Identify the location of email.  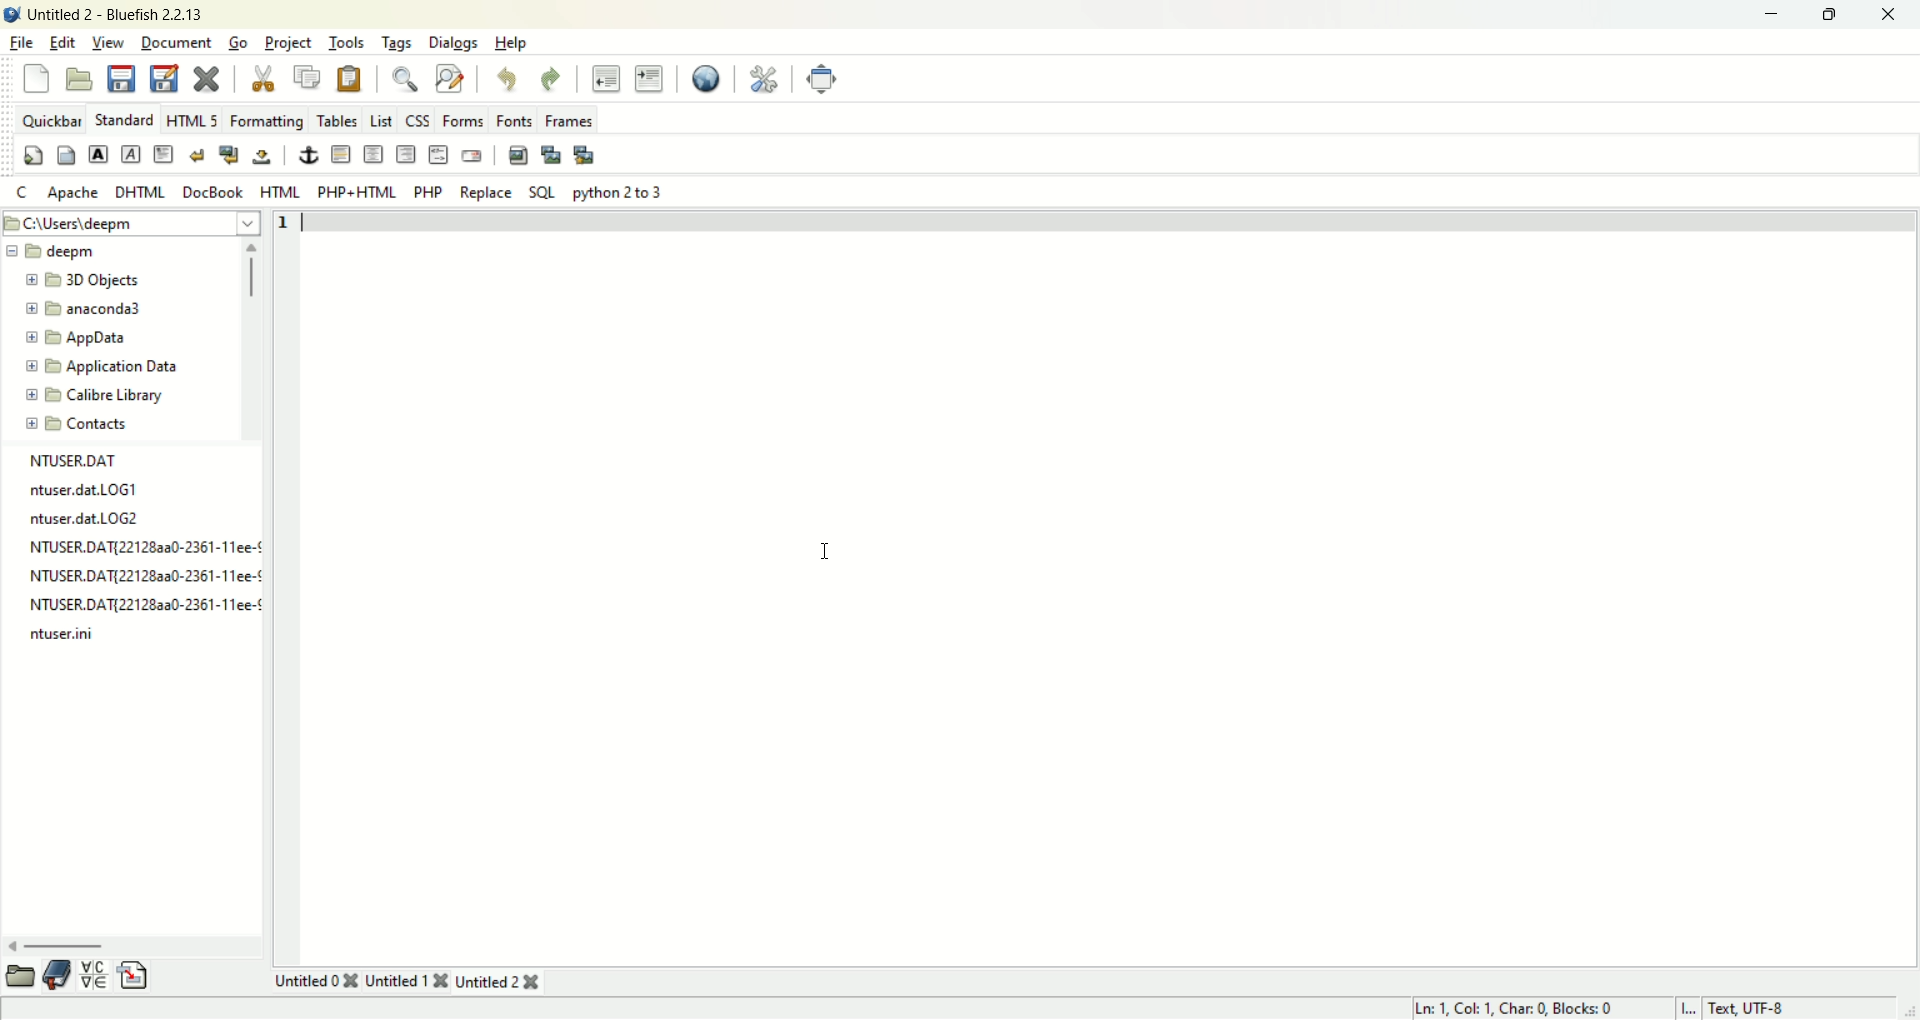
(471, 154).